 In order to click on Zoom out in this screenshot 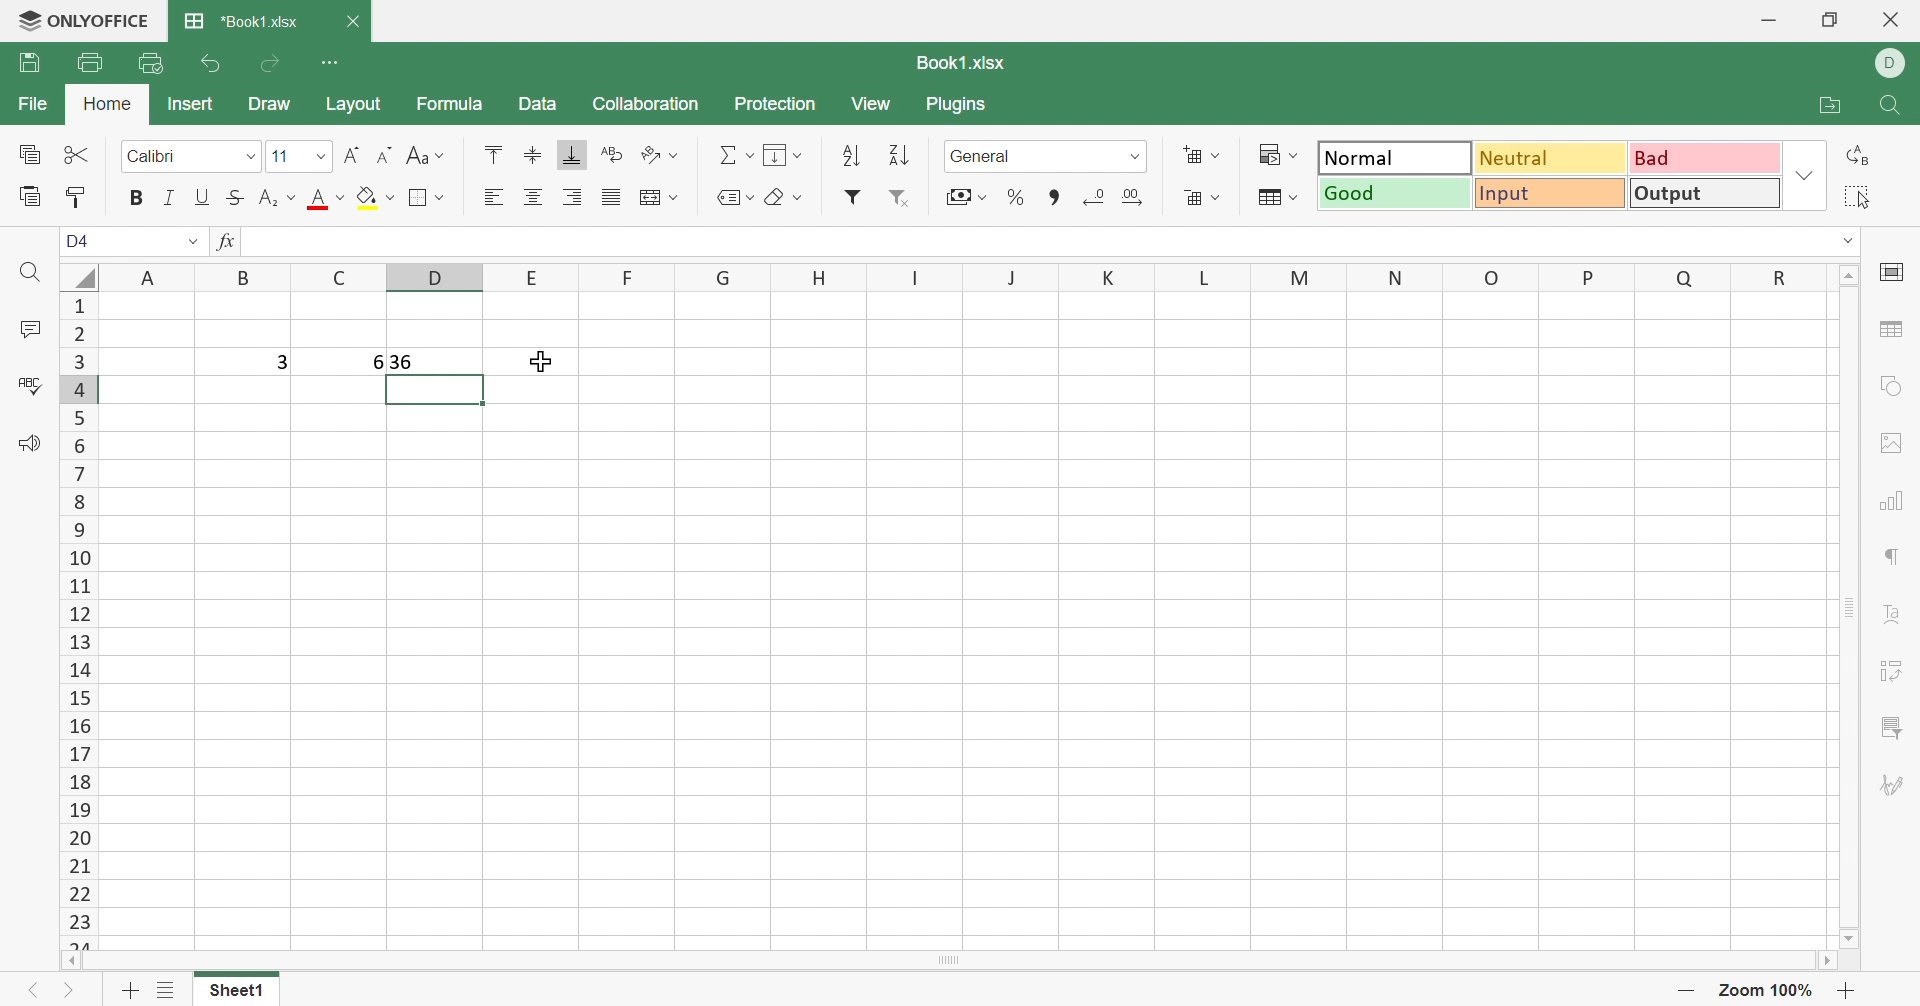, I will do `click(1685, 992)`.